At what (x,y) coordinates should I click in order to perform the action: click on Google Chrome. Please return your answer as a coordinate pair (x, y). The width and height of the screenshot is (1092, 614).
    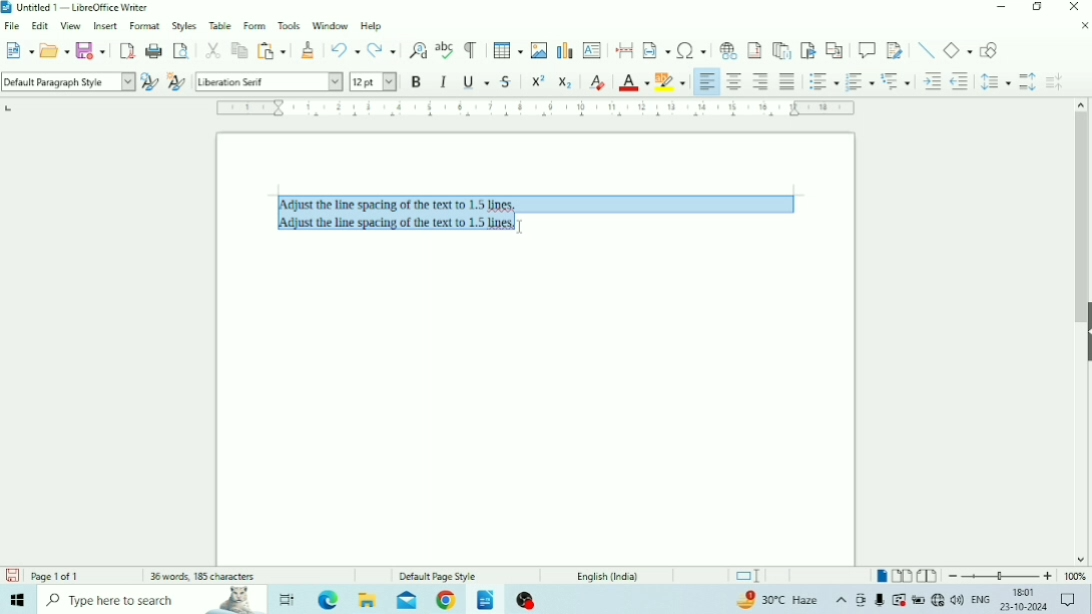
    Looking at the image, I should click on (446, 600).